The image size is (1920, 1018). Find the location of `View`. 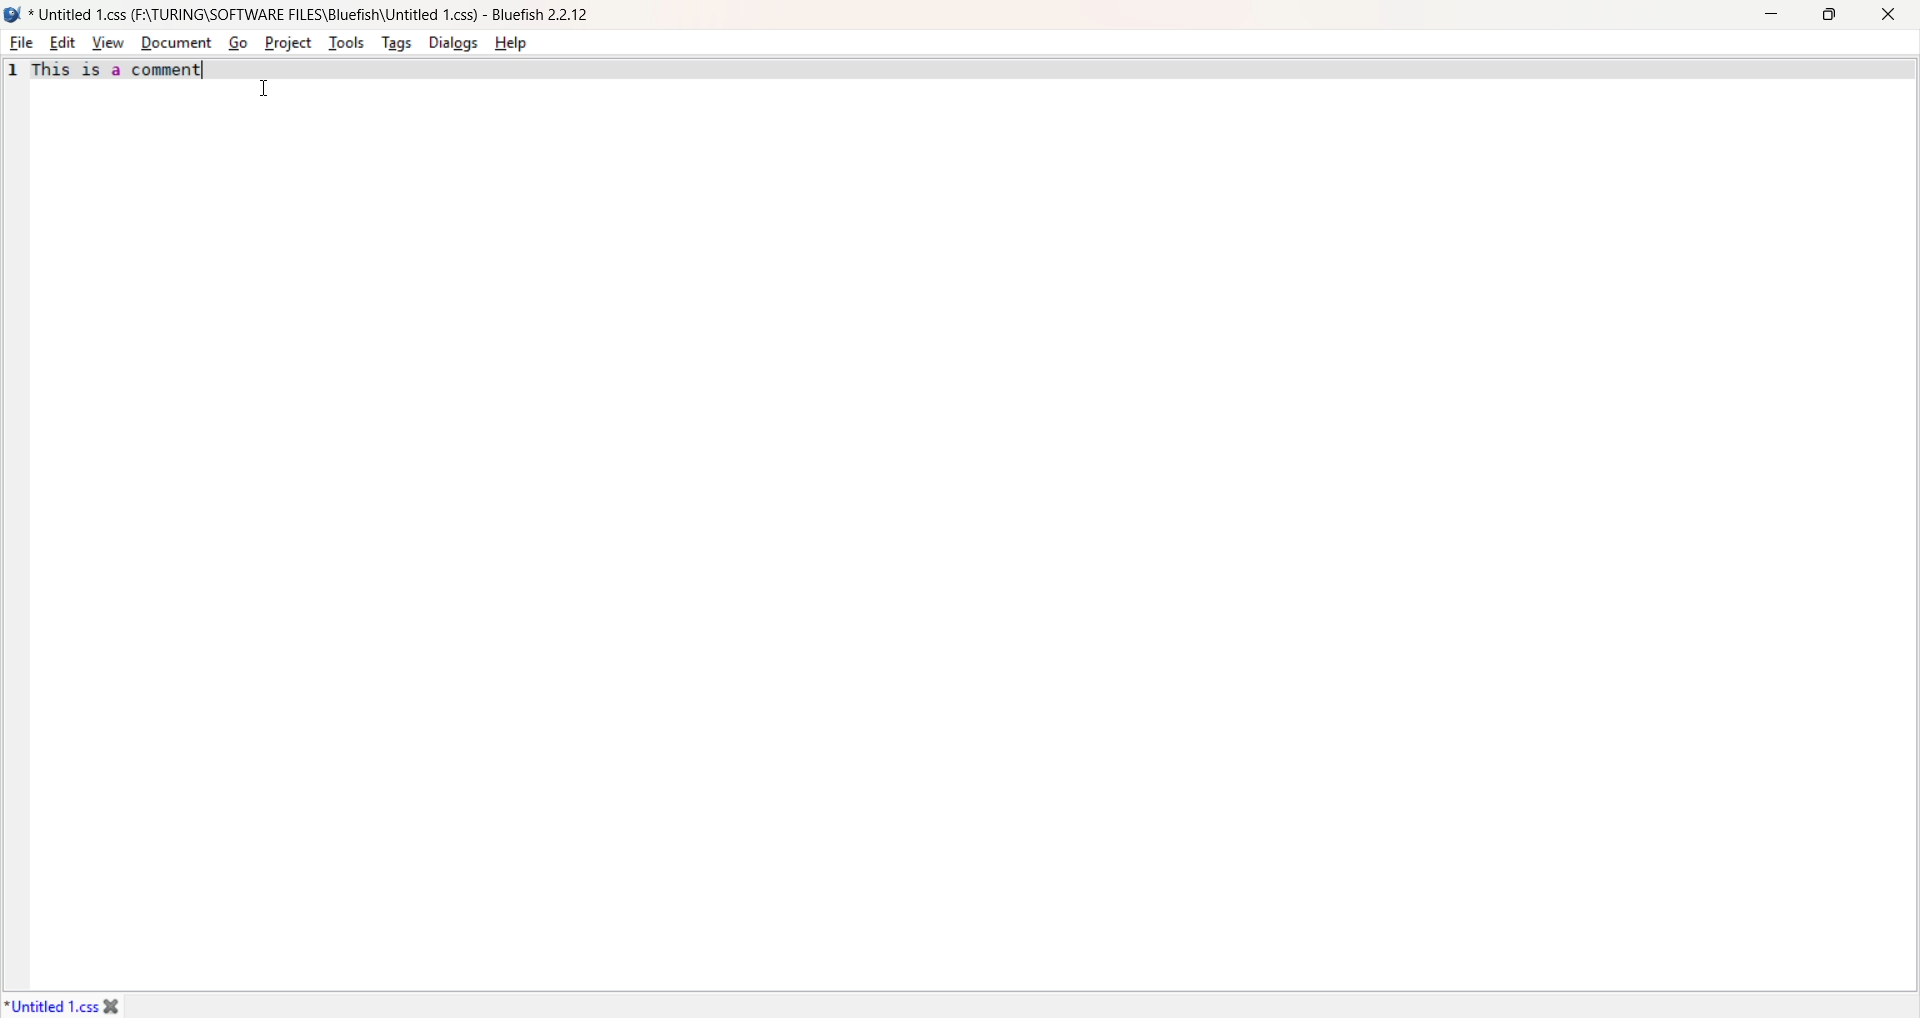

View is located at coordinates (104, 42).